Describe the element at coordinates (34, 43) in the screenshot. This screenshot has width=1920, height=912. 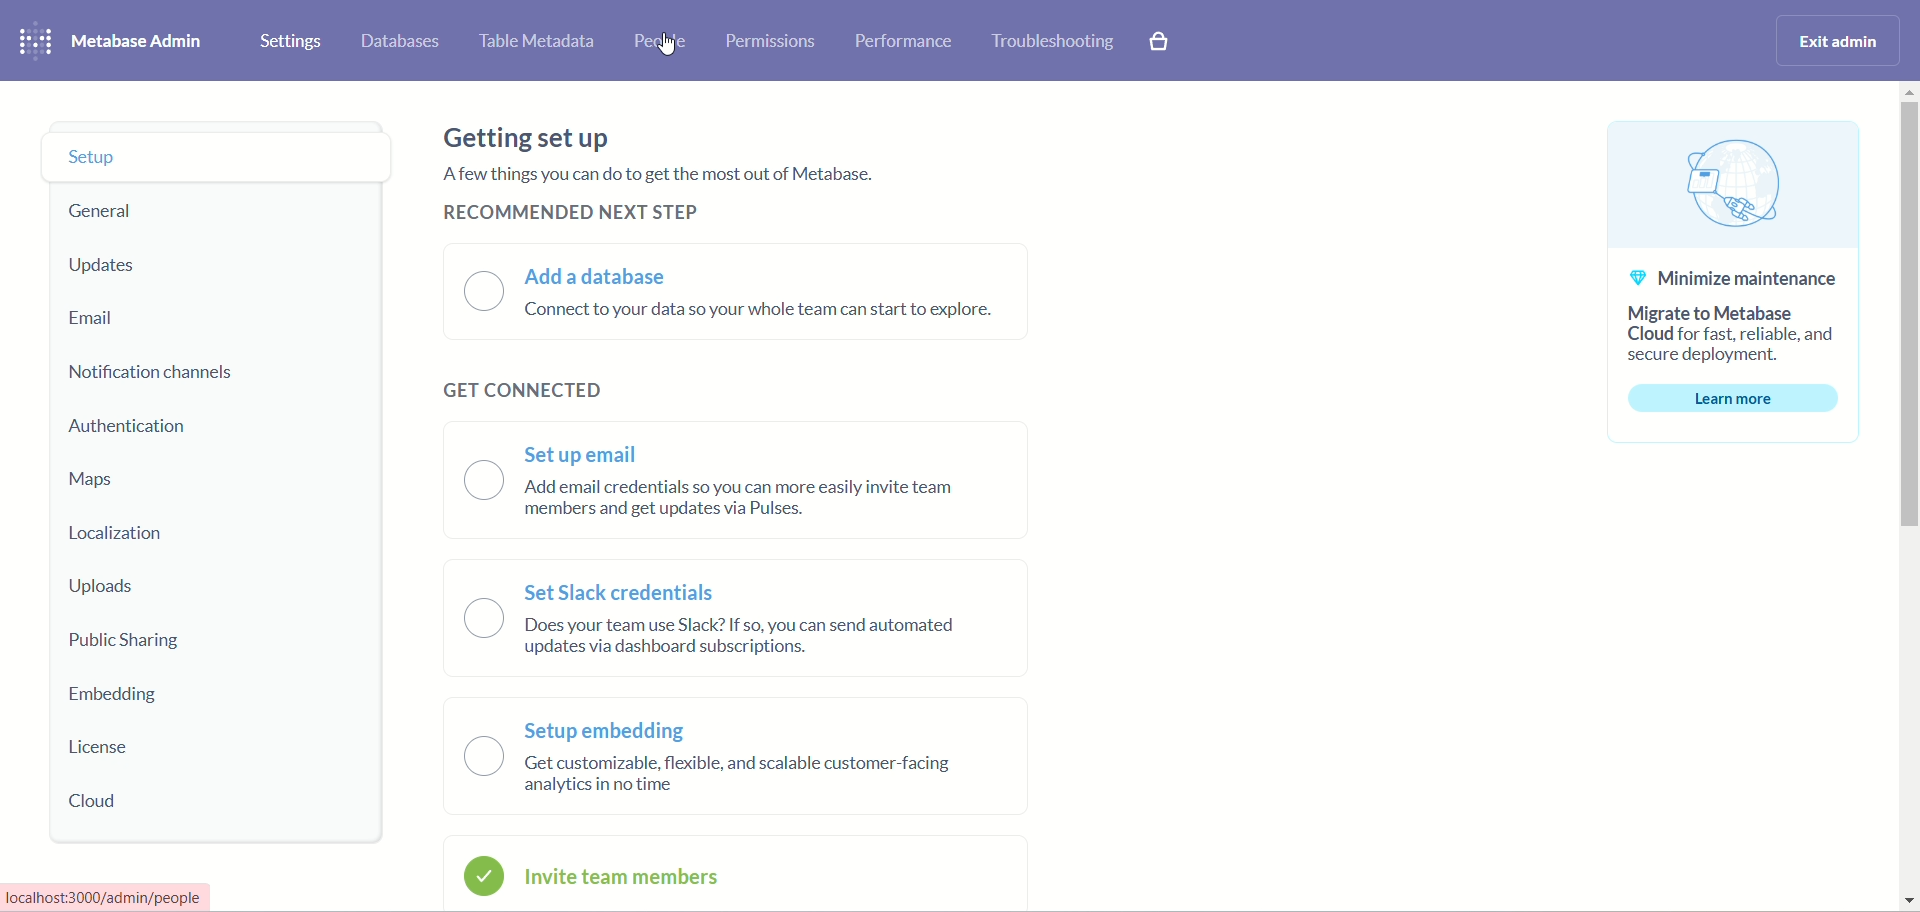
I see `logo` at that location.